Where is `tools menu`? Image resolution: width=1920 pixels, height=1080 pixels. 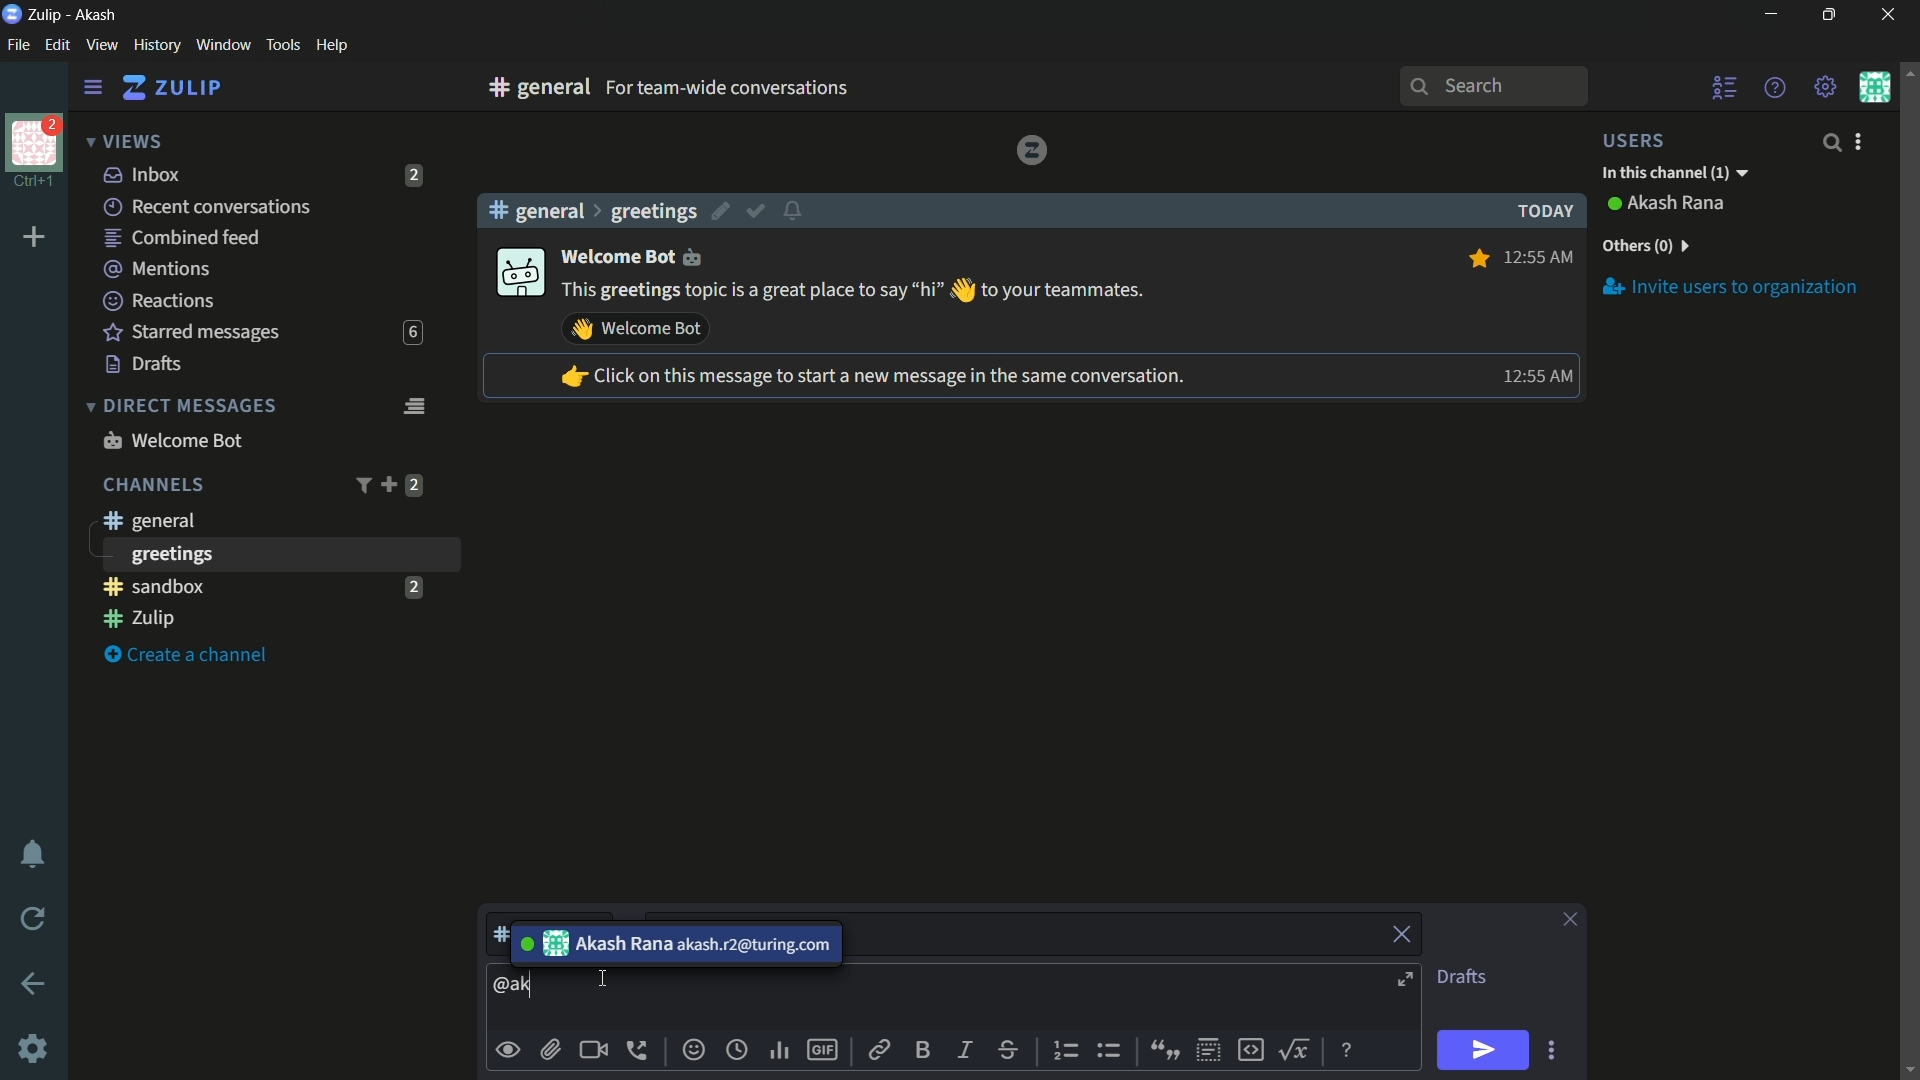
tools menu is located at coordinates (282, 45).